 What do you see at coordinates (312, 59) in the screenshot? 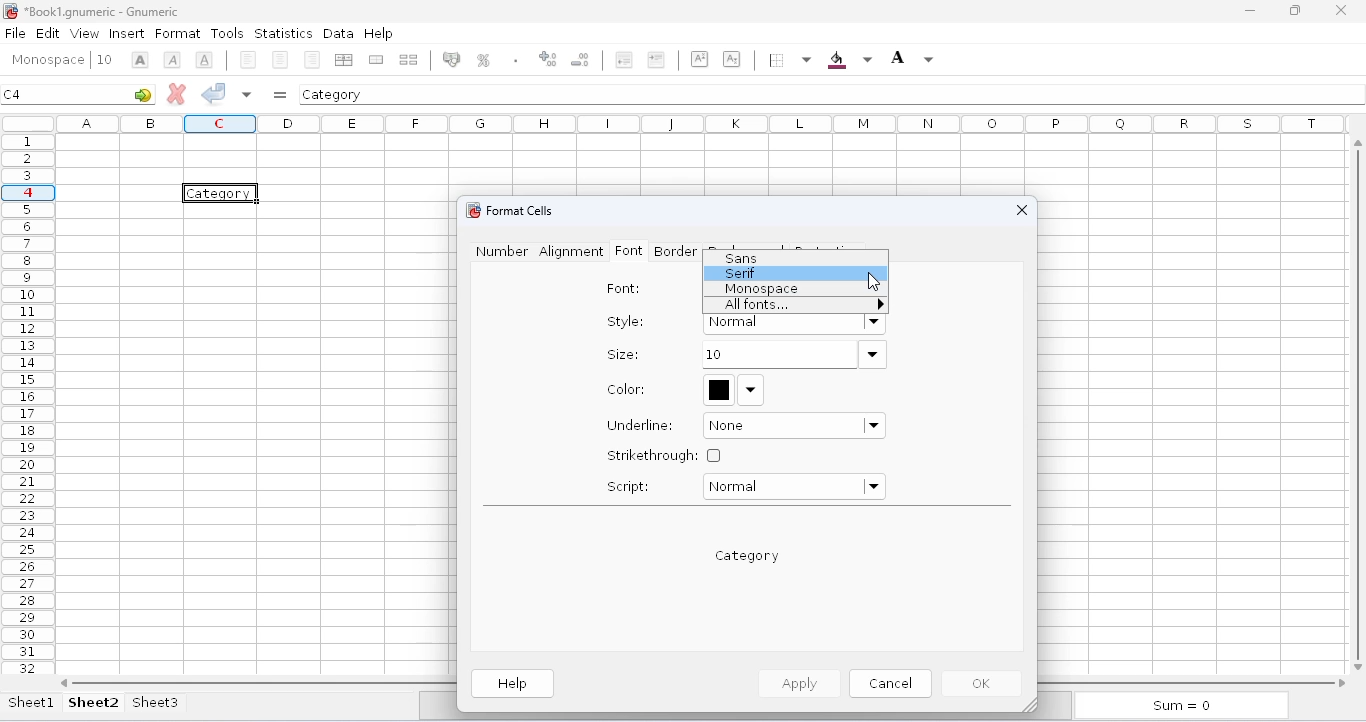
I see `align right` at bounding box center [312, 59].